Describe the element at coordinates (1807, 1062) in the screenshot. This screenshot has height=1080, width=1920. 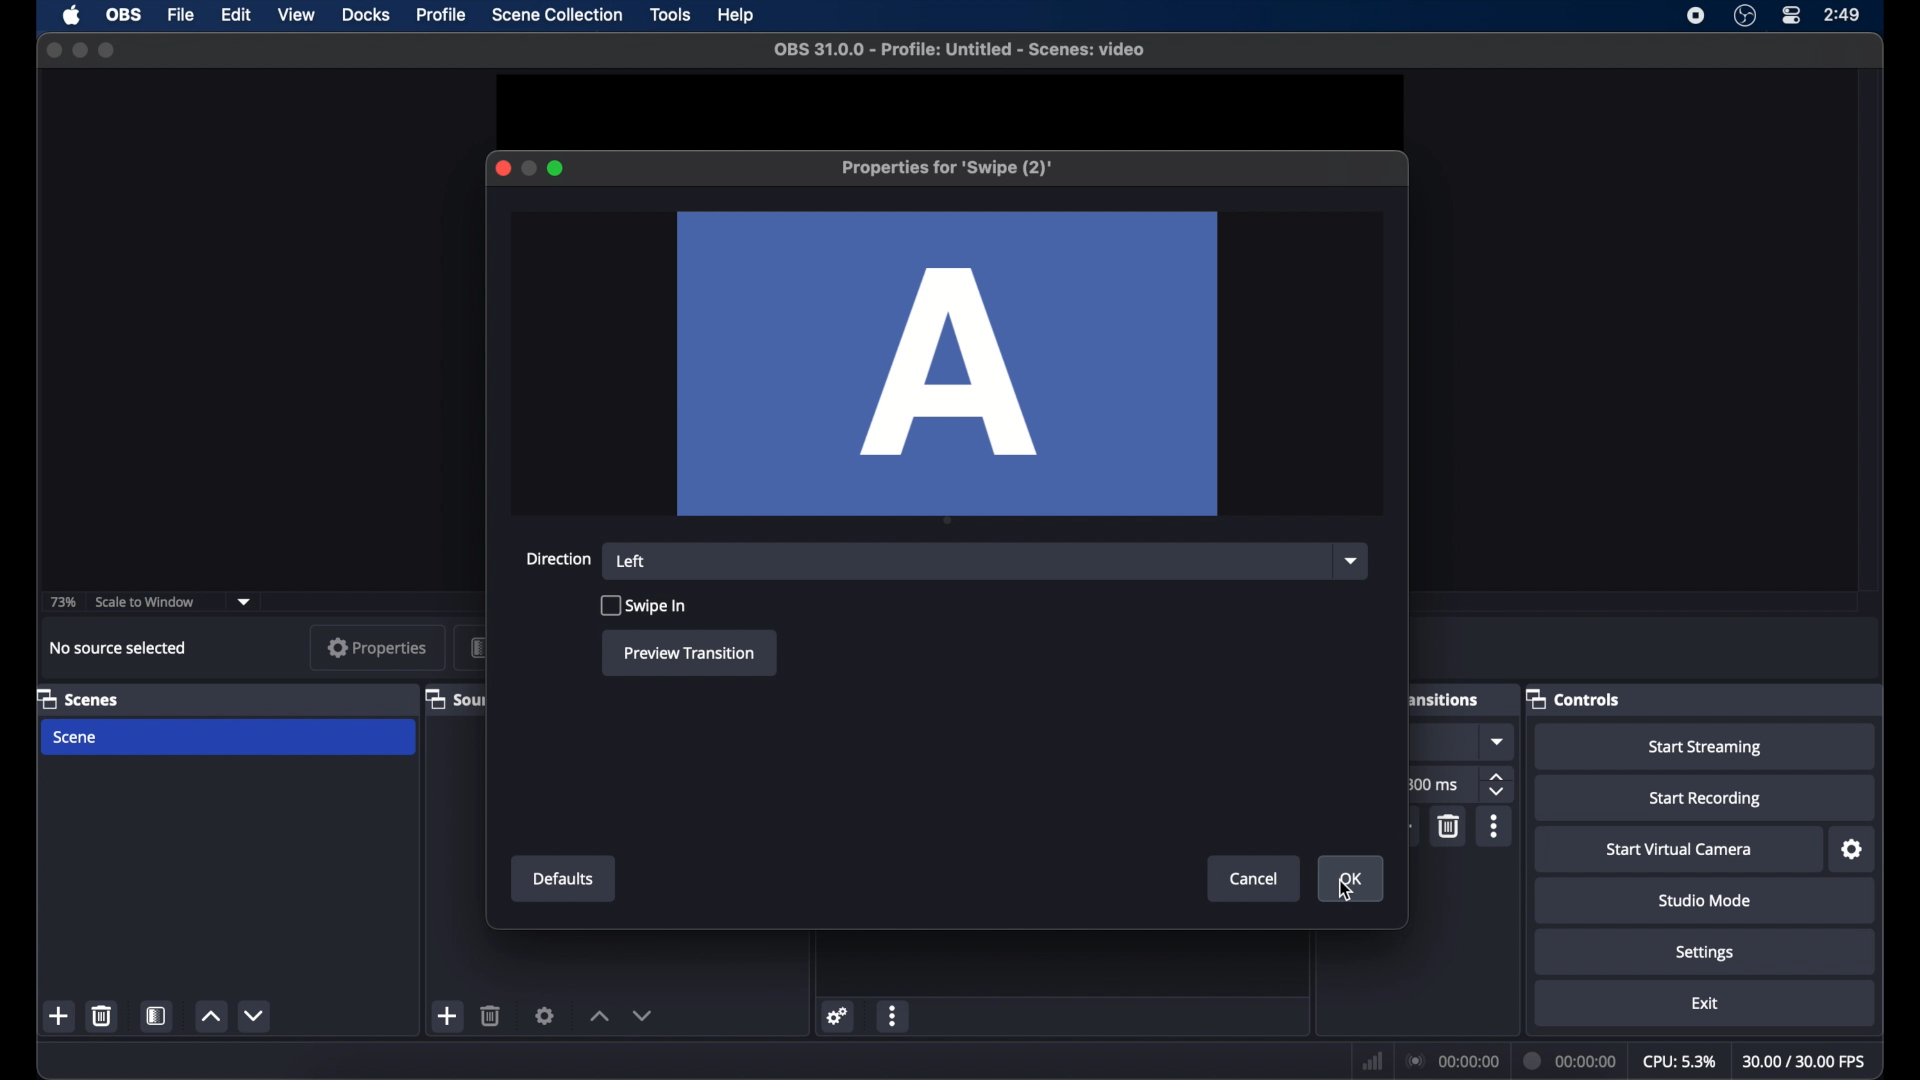
I see `fps` at that location.